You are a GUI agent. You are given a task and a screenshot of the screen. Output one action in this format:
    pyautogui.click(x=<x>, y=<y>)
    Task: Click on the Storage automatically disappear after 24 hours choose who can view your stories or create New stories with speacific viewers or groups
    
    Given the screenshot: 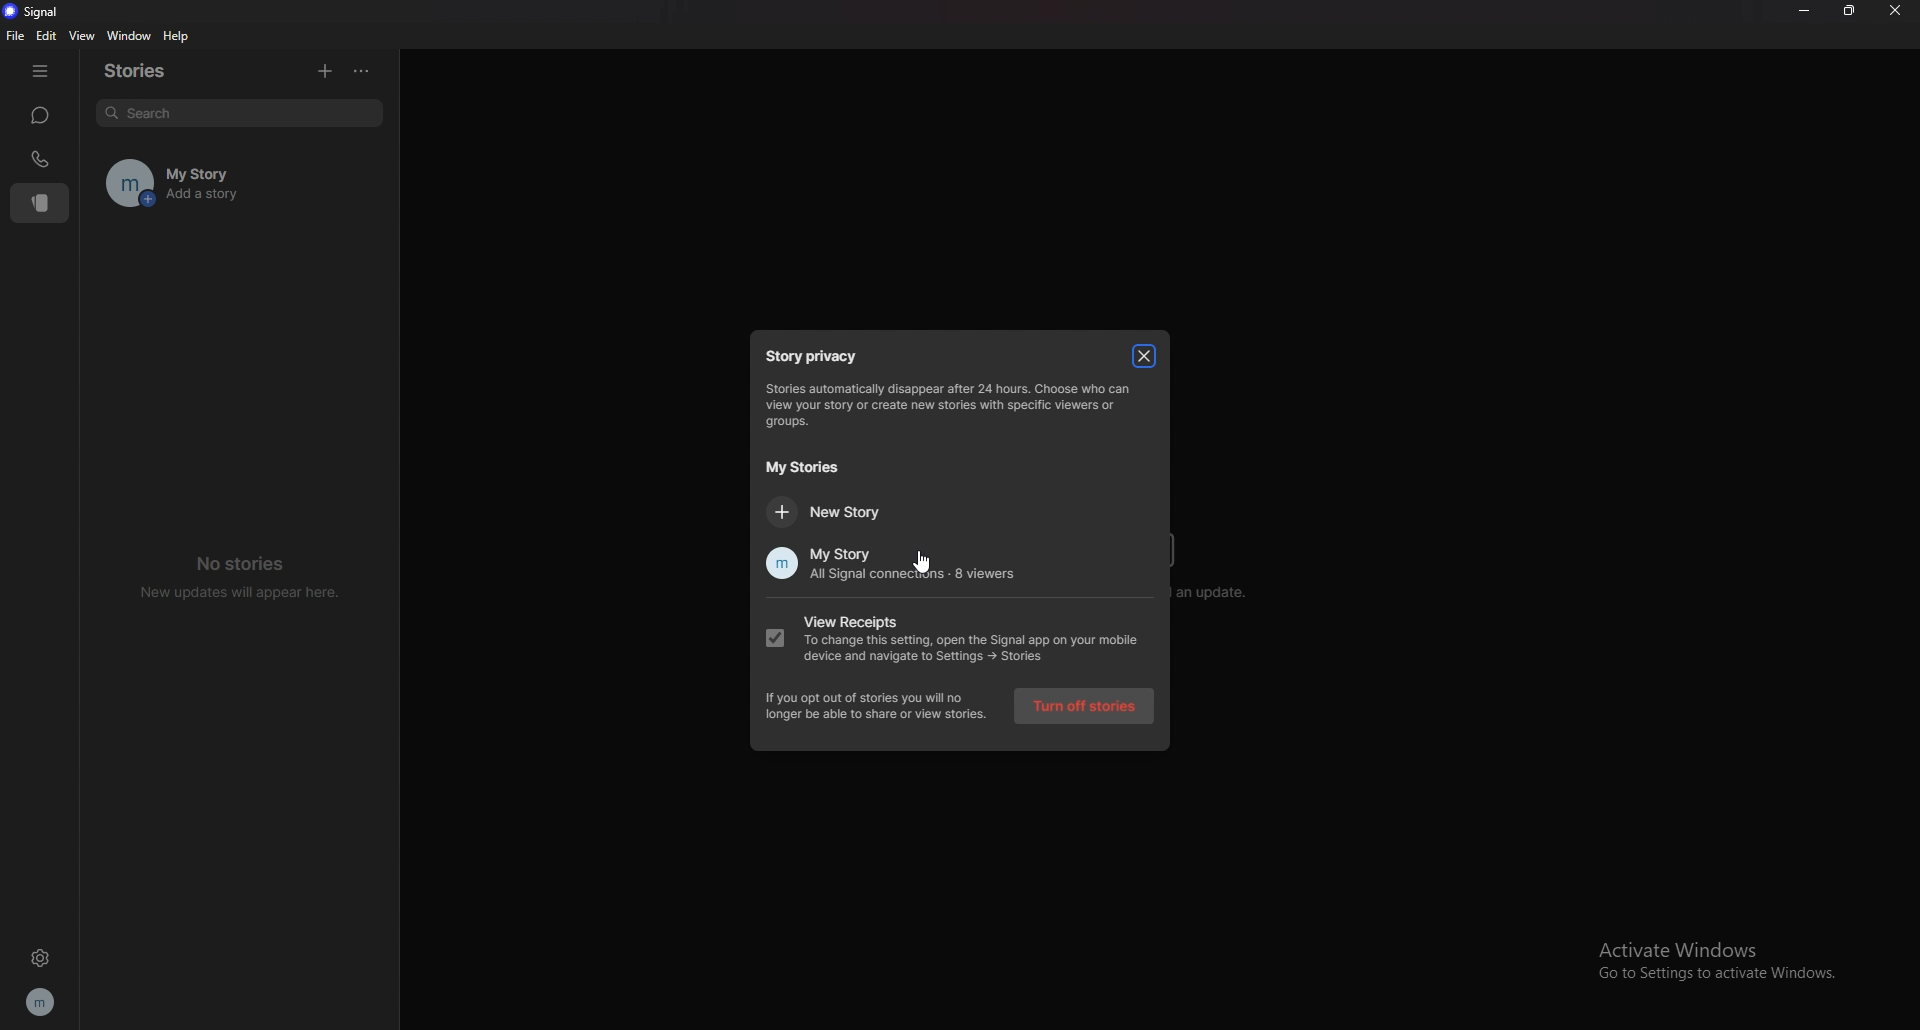 What is the action you would take?
    pyautogui.click(x=946, y=407)
    